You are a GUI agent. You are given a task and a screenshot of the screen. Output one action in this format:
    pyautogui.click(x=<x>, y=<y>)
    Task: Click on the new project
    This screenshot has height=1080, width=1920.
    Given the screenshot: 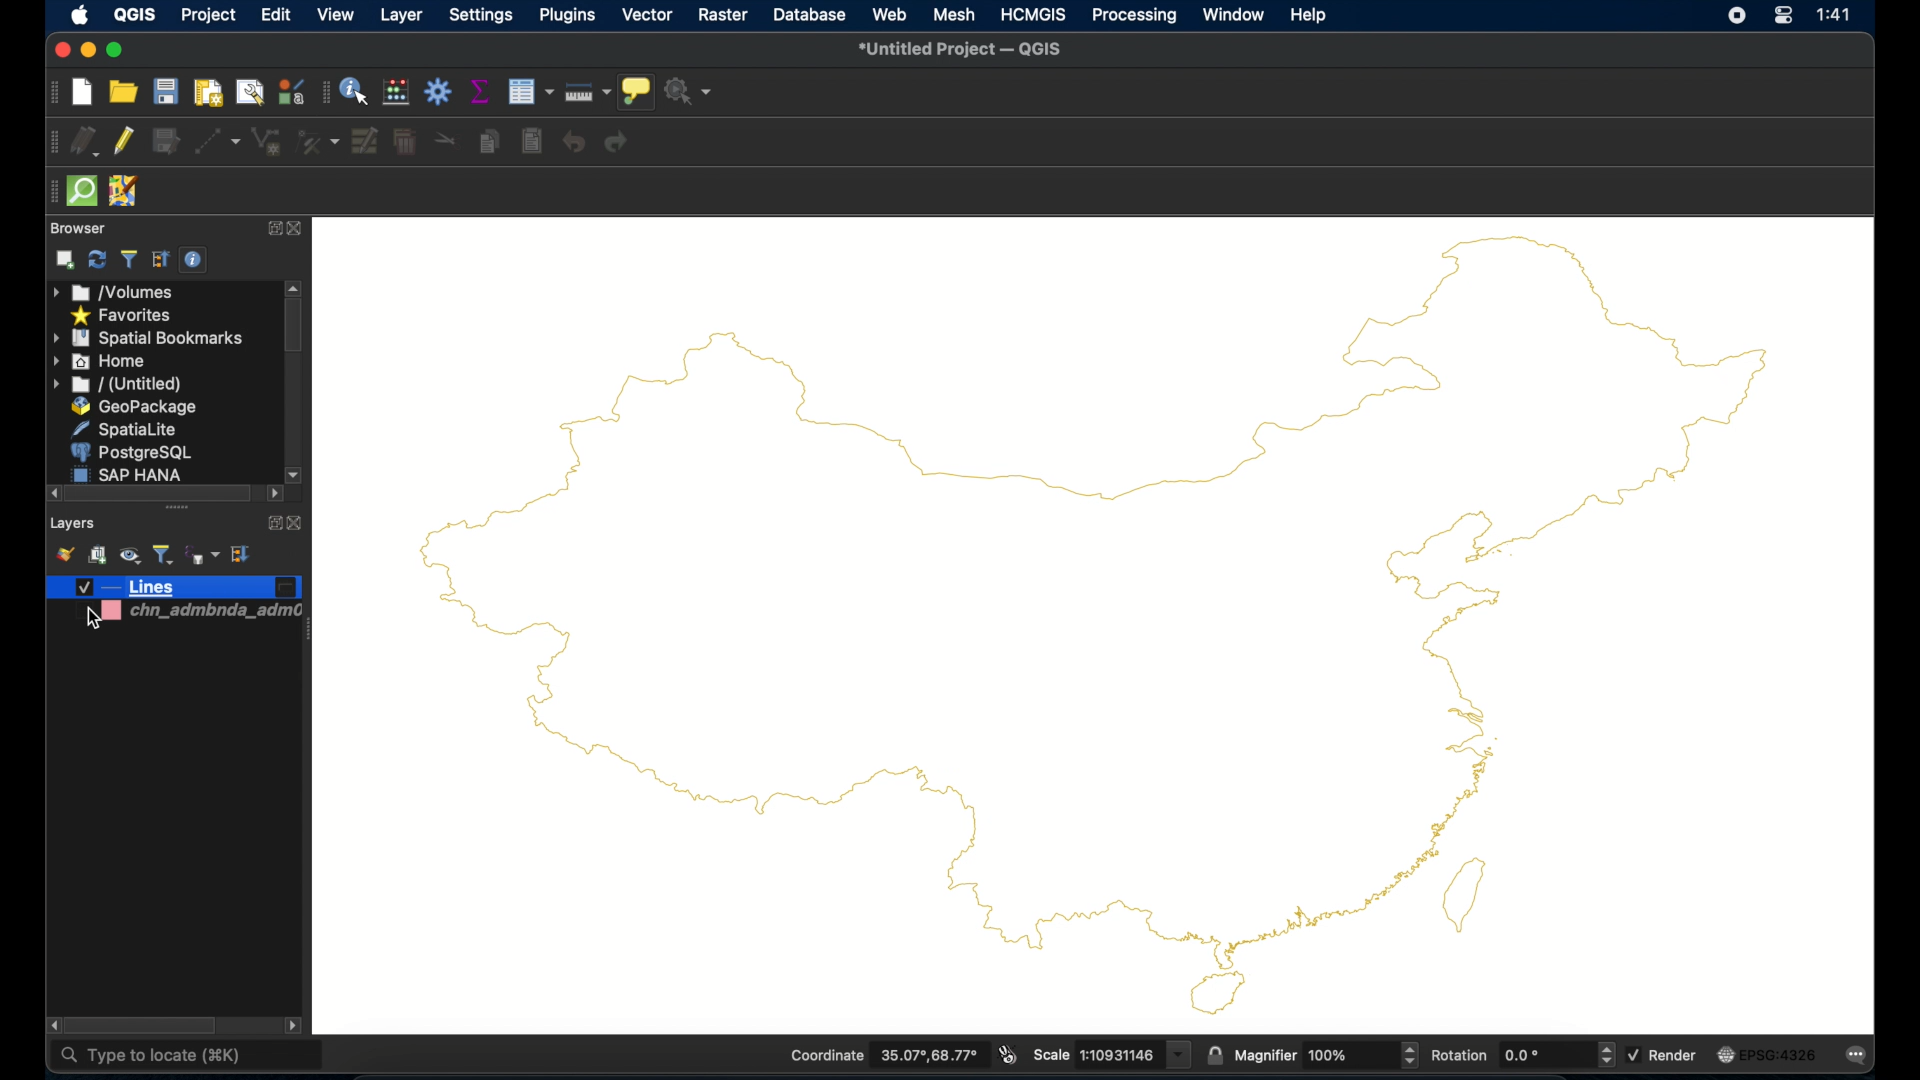 What is the action you would take?
    pyautogui.click(x=83, y=92)
    